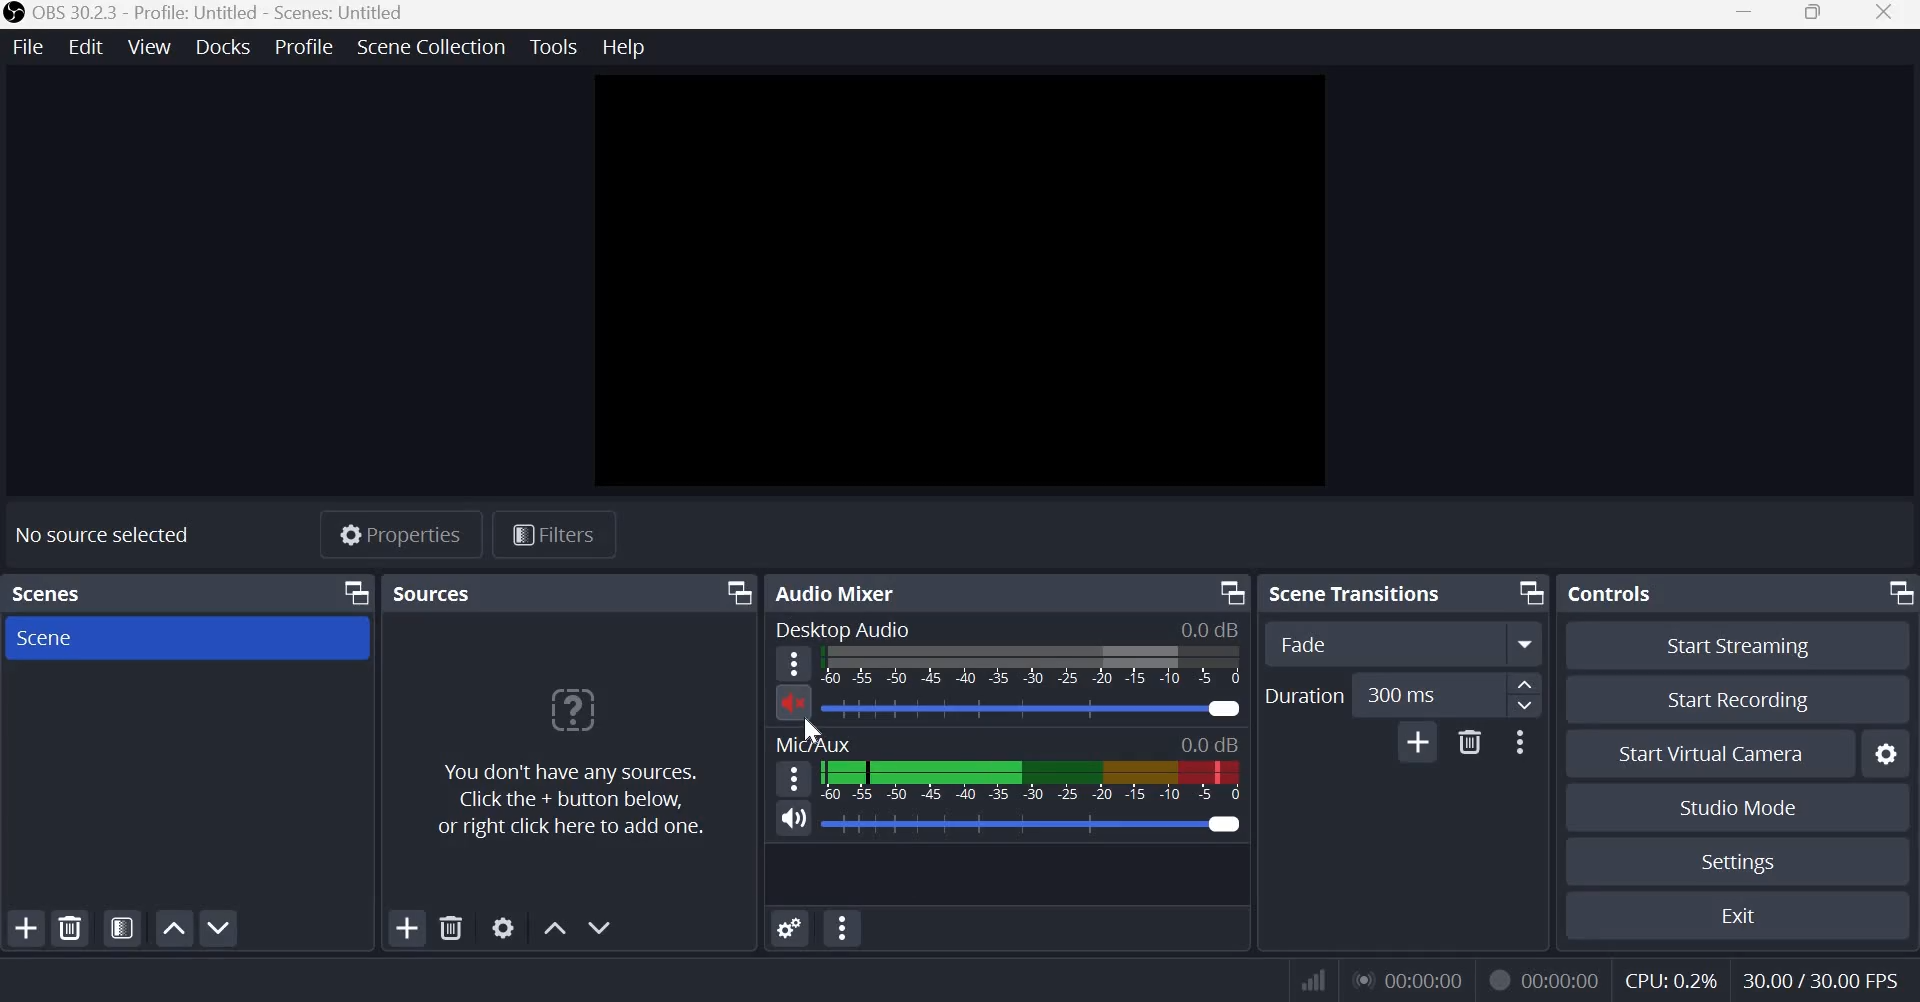 This screenshot has height=1002, width=1920. Describe the element at coordinates (1031, 781) in the screenshot. I see `Volume Meter` at that location.